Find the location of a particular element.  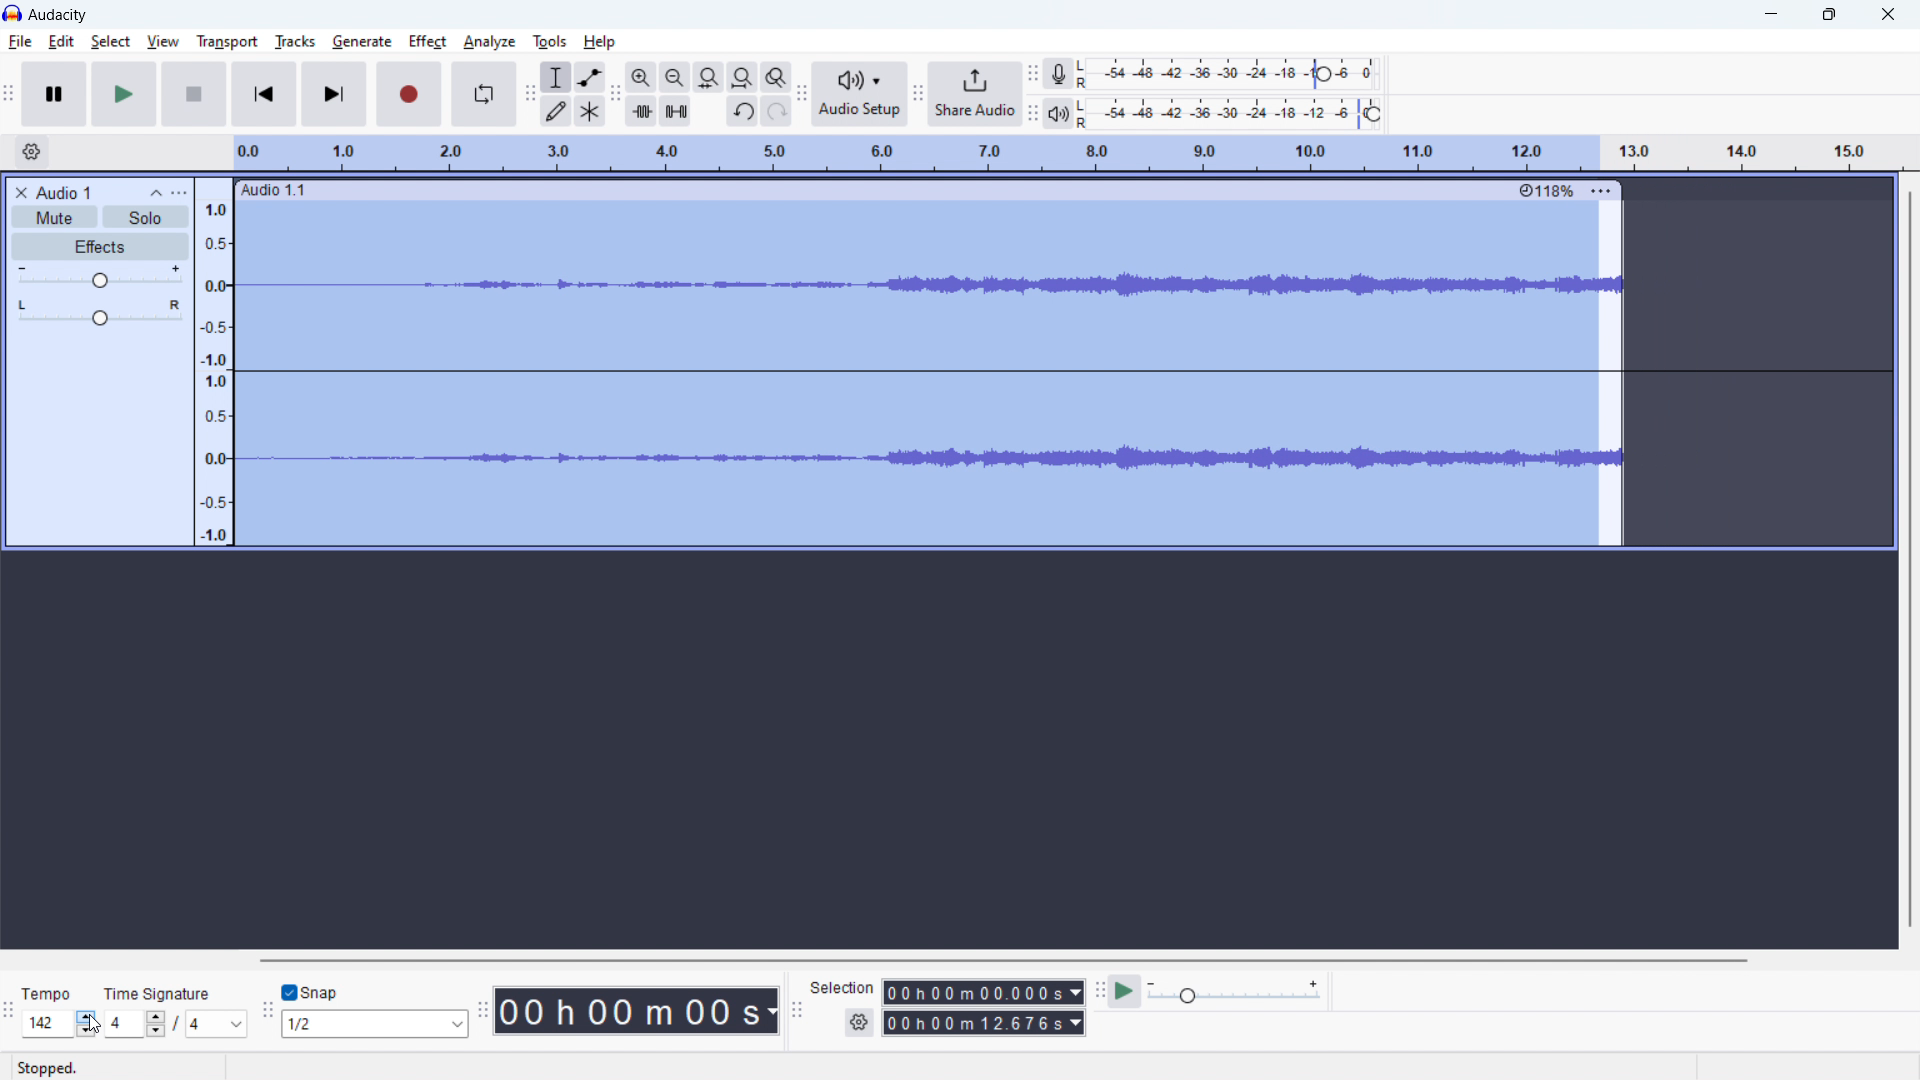

audio setup toolbar is located at coordinates (801, 93).